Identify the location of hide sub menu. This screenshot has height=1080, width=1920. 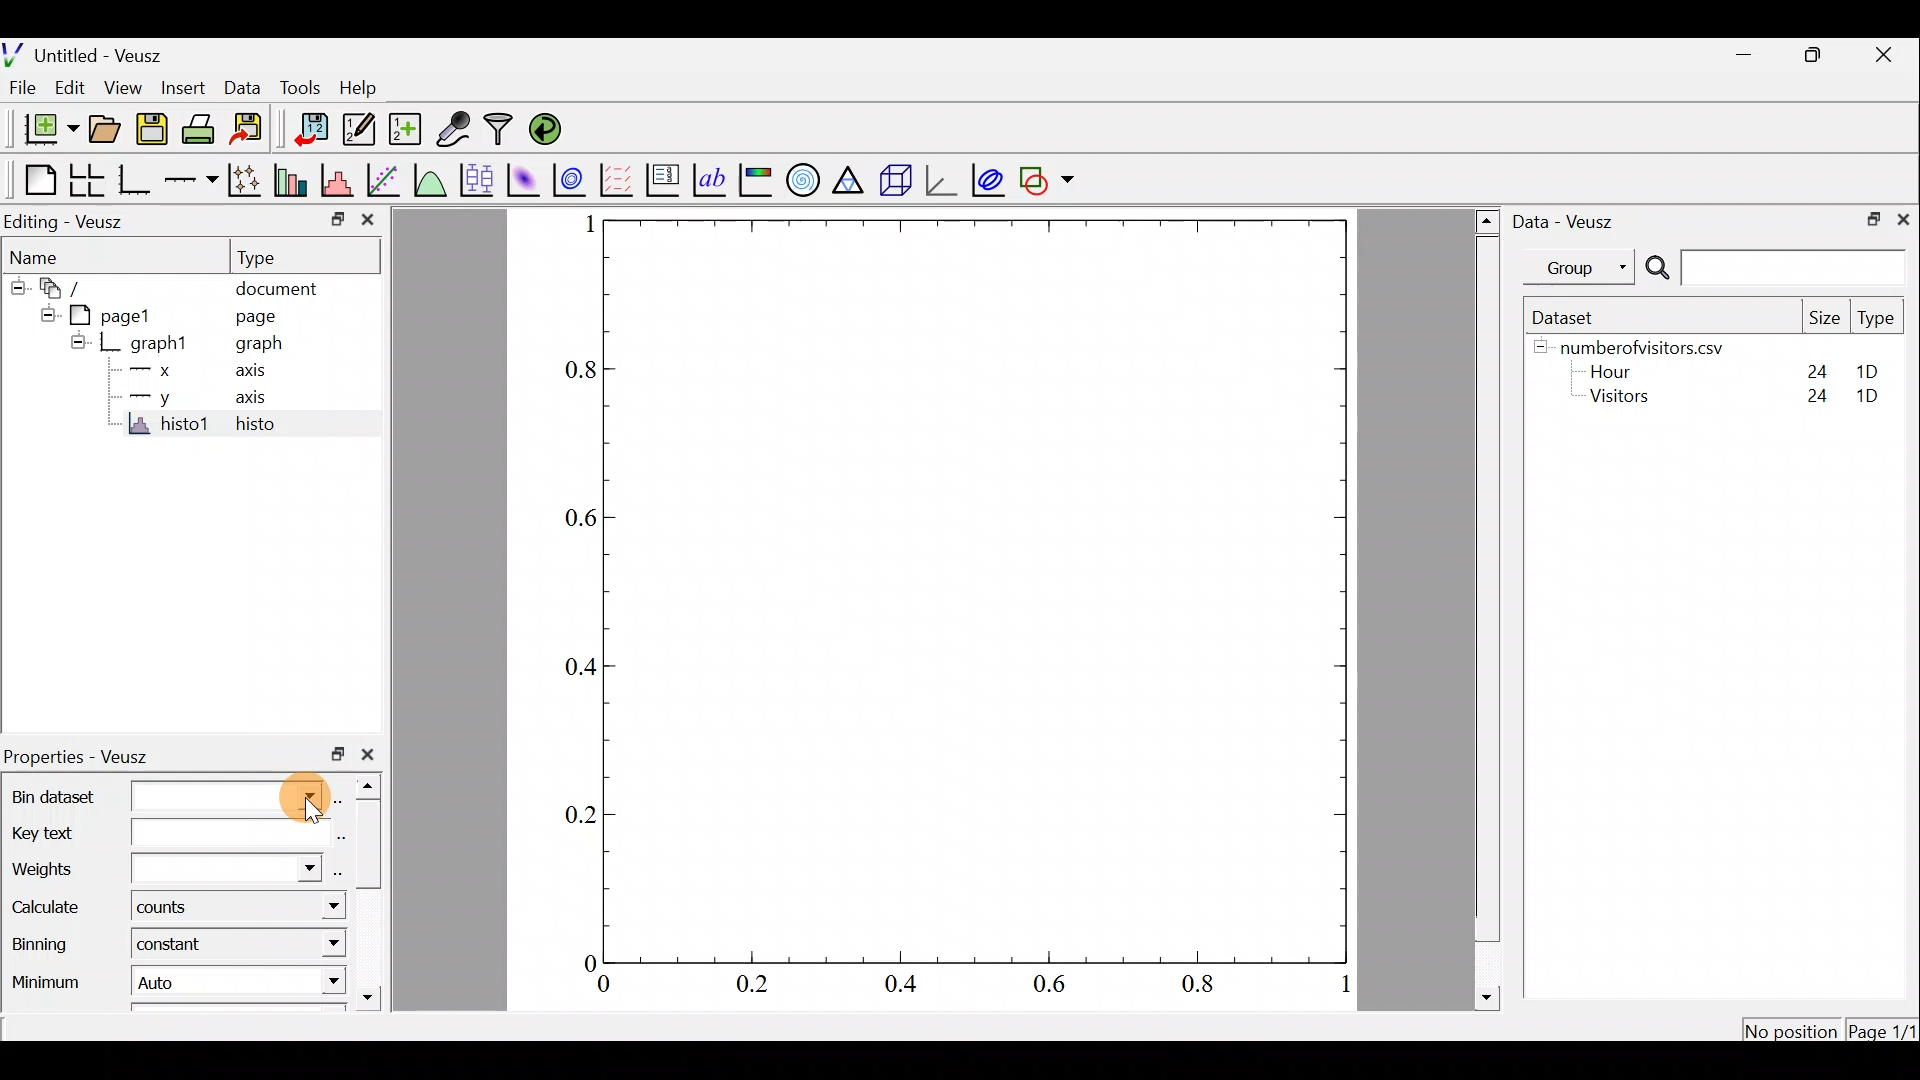
(14, 285).